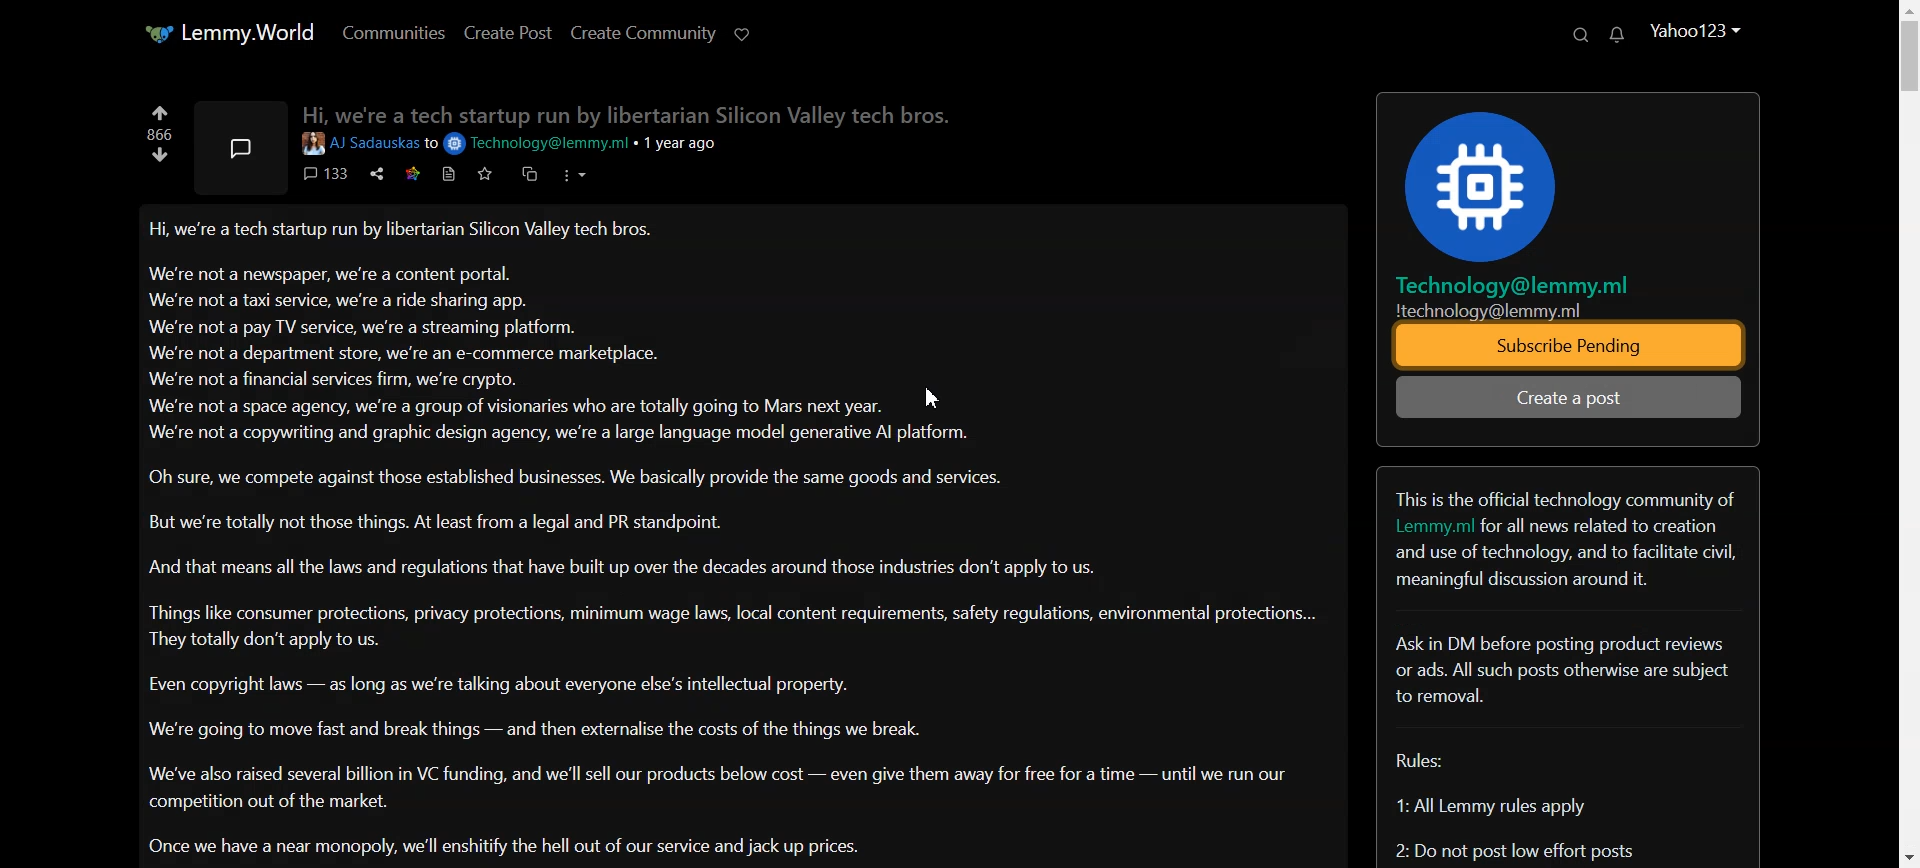  What do you see at coordinates (575, 174) in the screenshot?
I see `options` at bounding box center [575, 174].